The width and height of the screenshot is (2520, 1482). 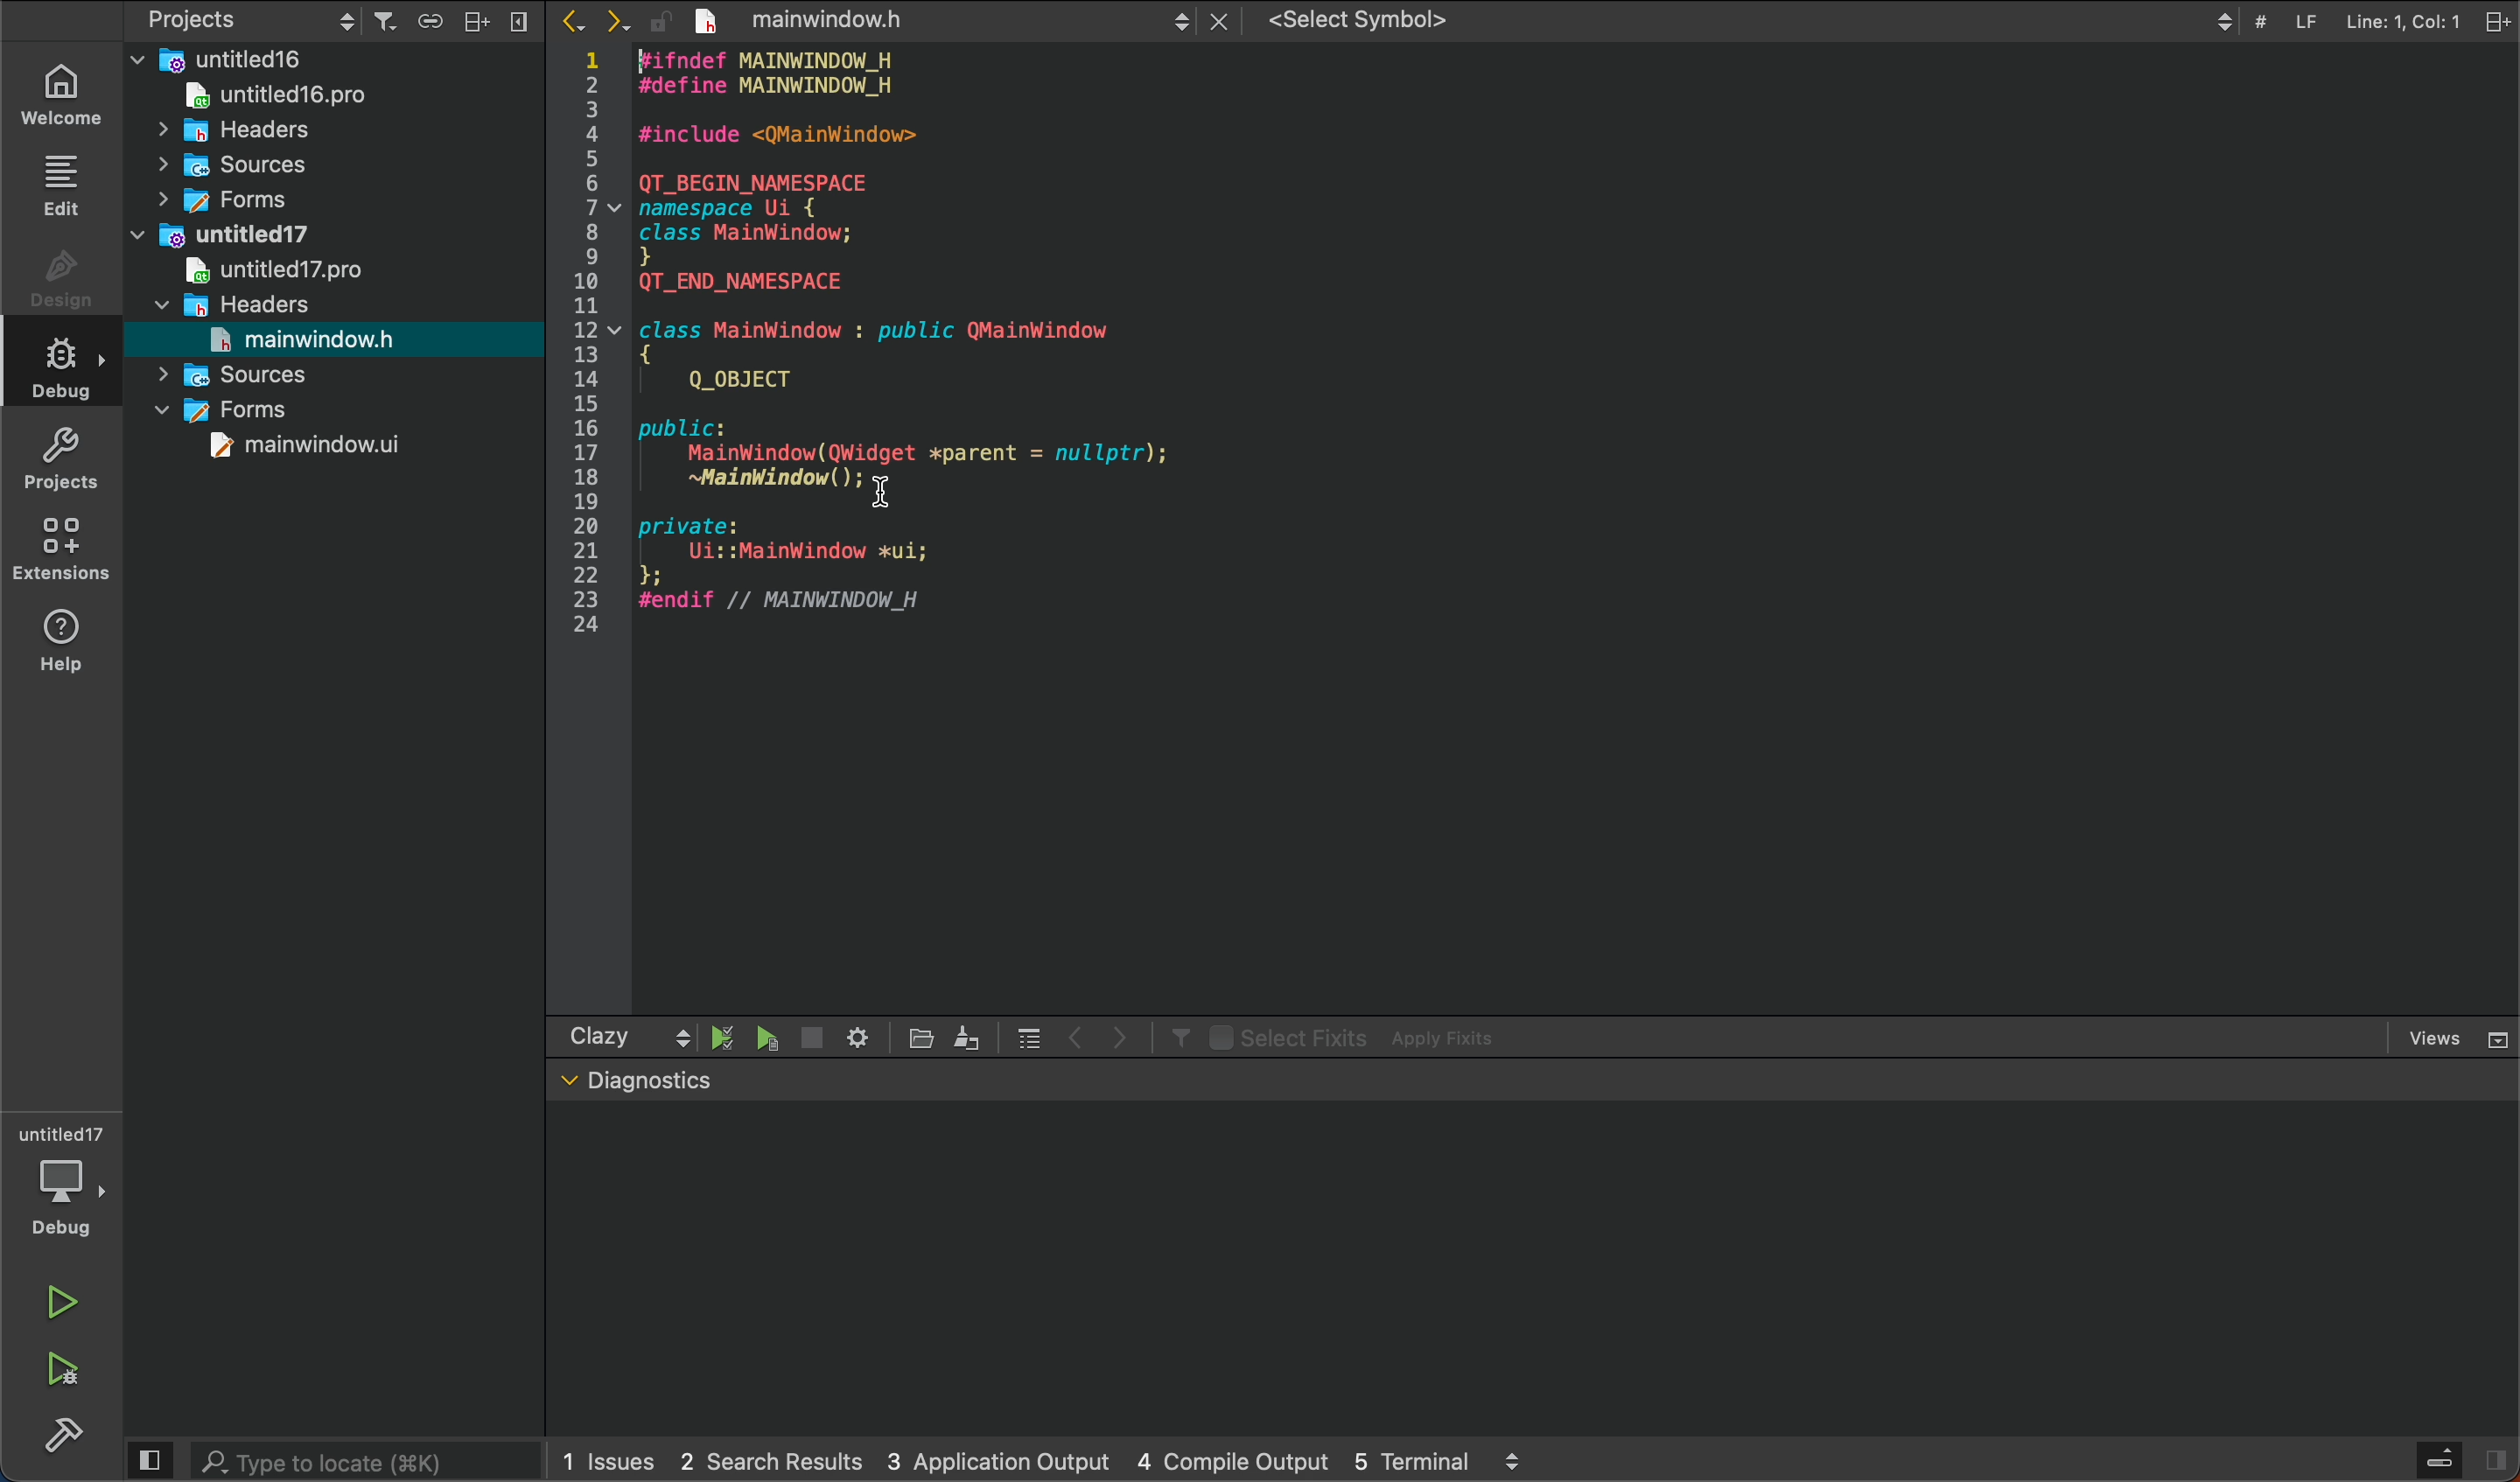 I want to click on untitled16.pro, so click(x=266, y=93).